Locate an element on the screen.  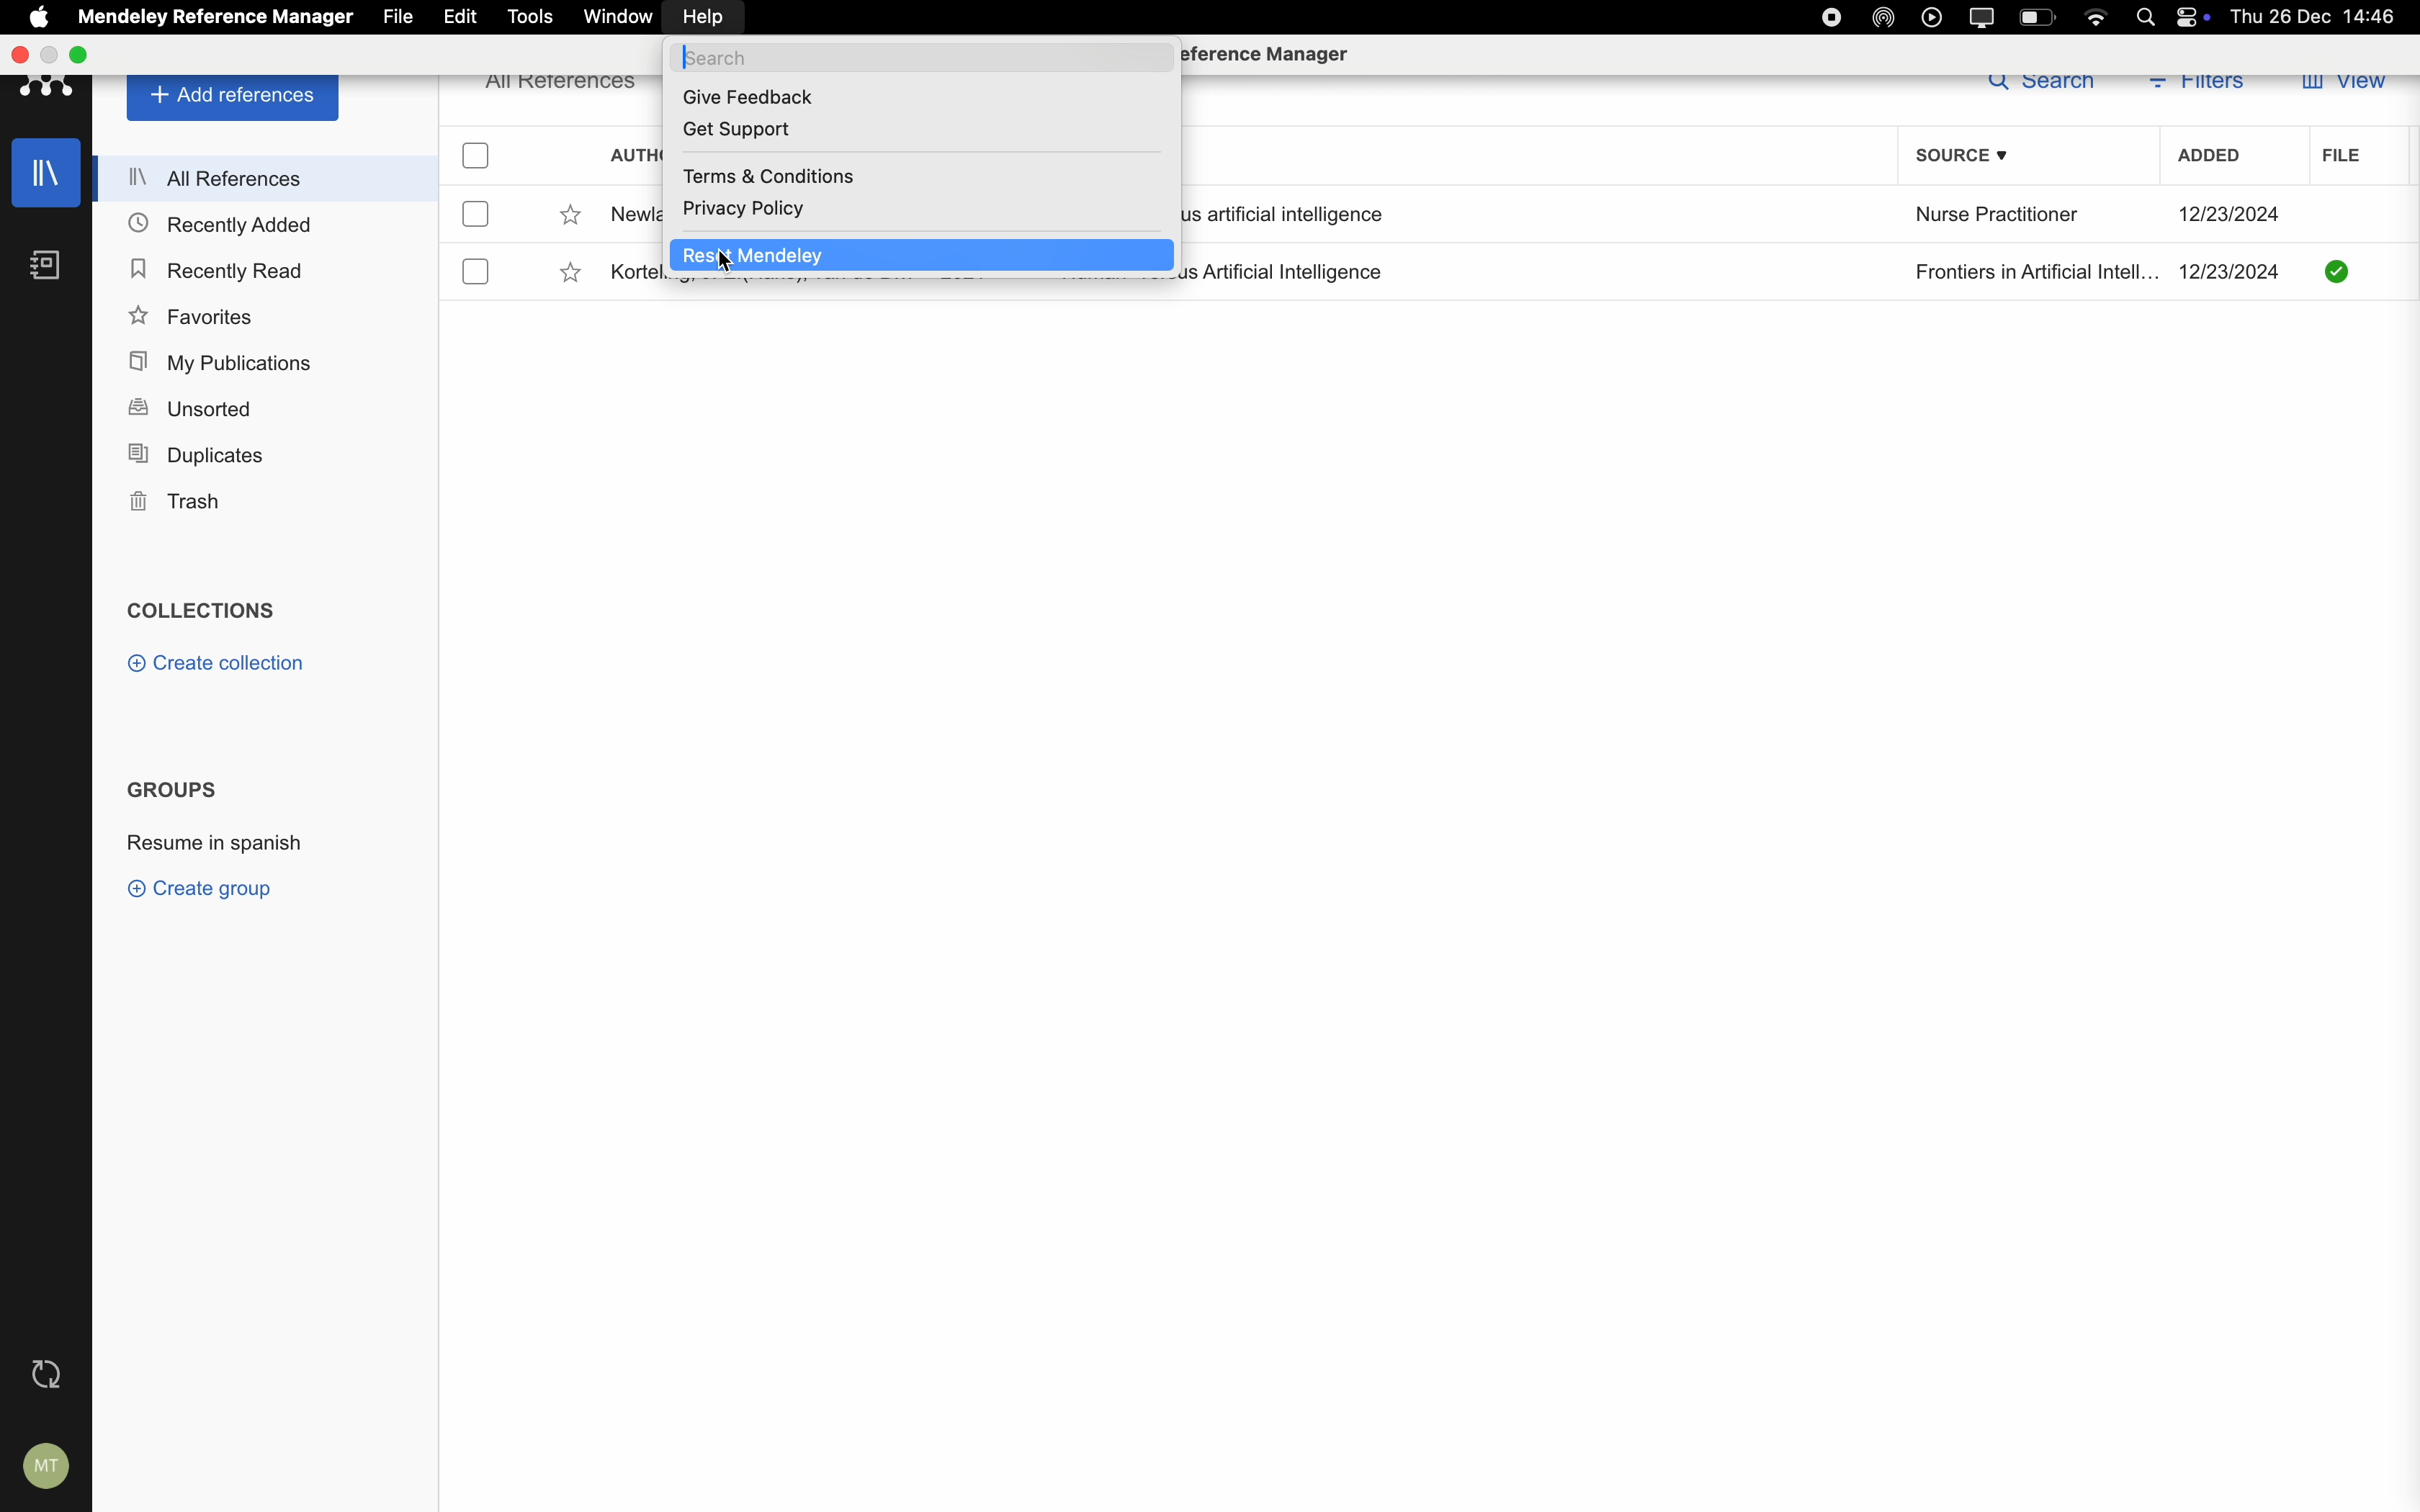
checkbox is located at coordinates (478, 214).